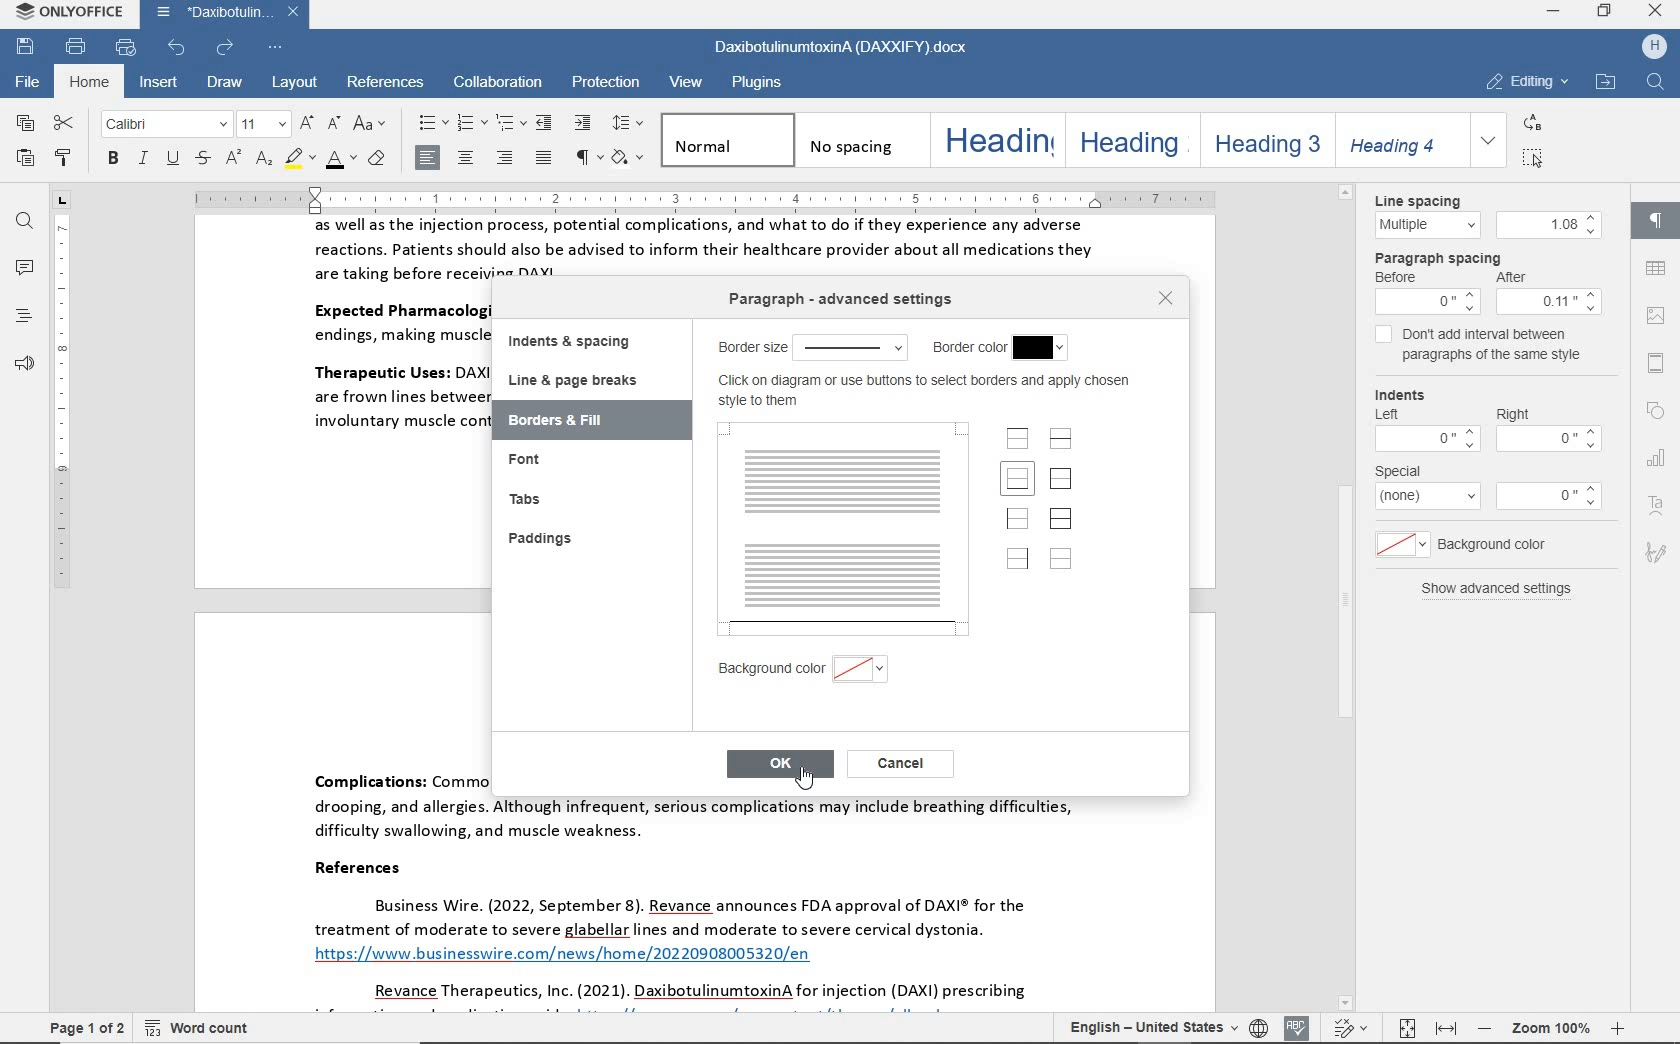  Describe the element at coordinates (1488, 281) in the screenshot. I see `paragraph spacing` at that location.